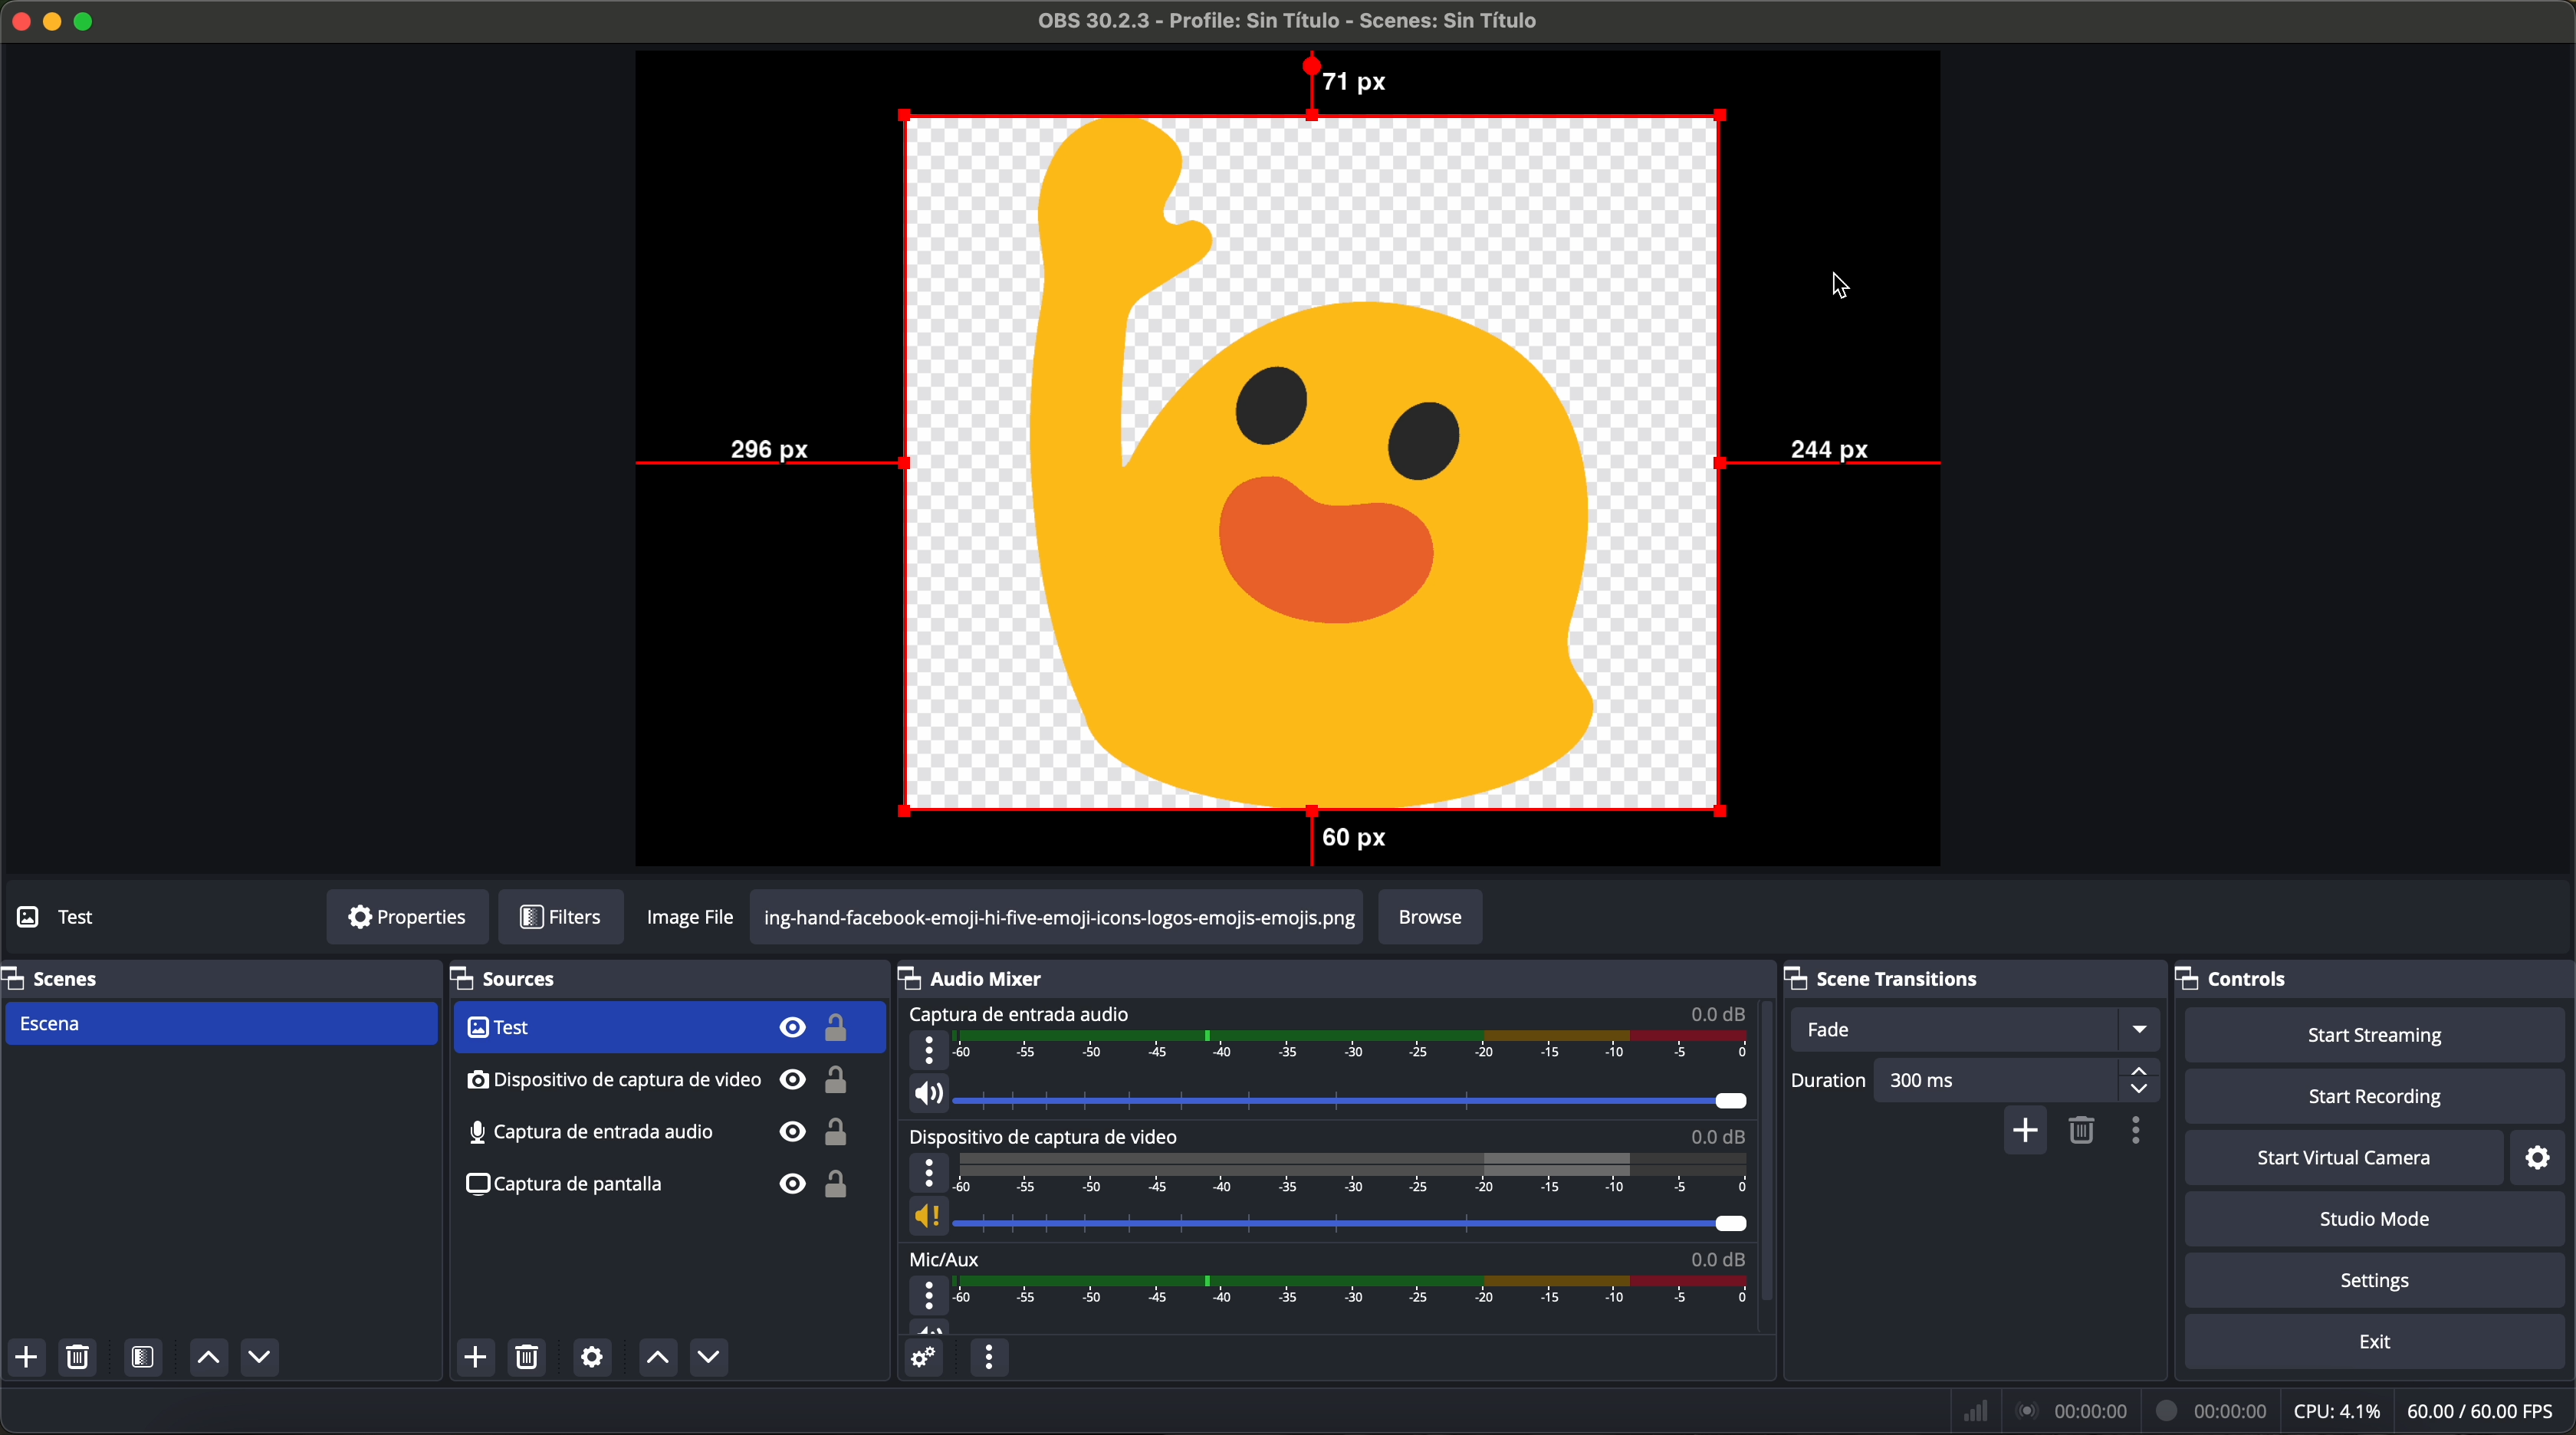 The width and height of the screenshot is (2576, 1435). I want to click on transition properties, so click(2141, 1133).